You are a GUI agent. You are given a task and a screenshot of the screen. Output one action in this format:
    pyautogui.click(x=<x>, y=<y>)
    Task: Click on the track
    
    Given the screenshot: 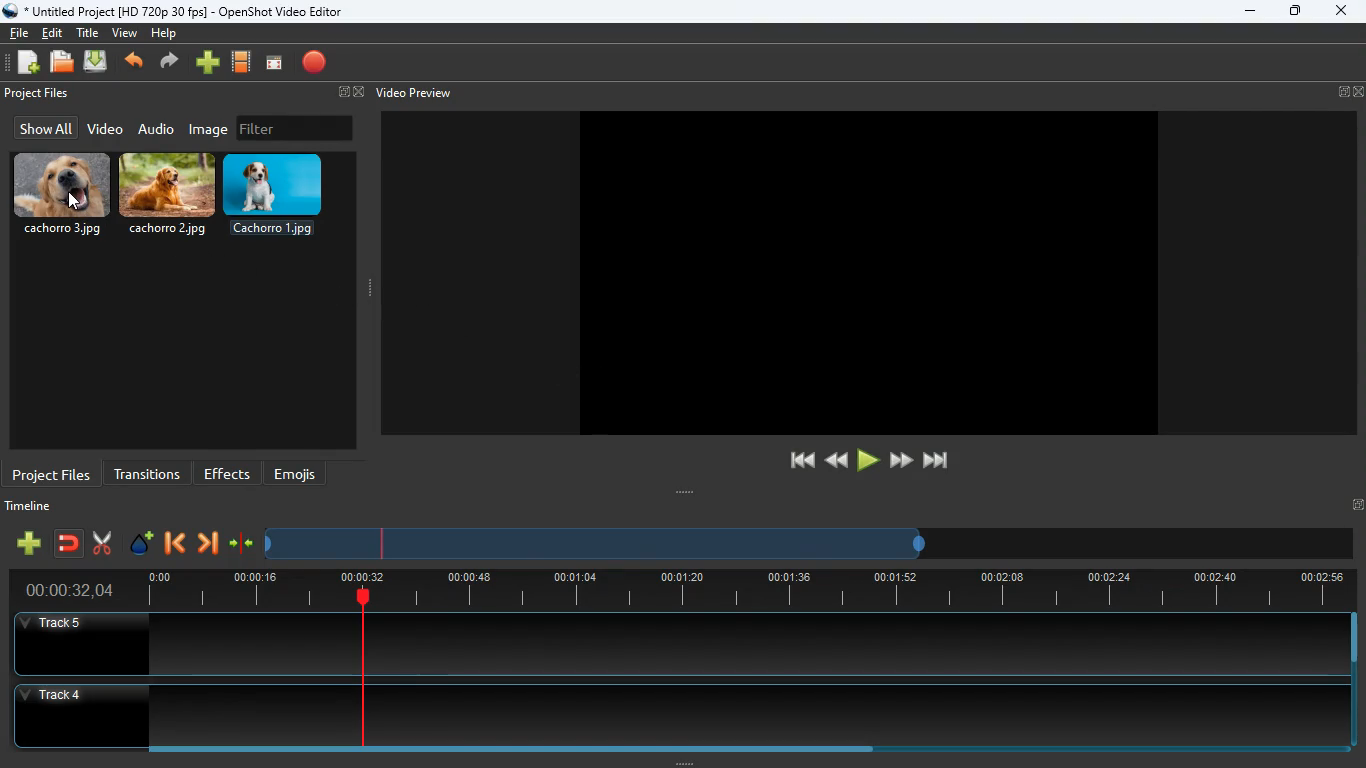 What is the action you would take?
    pyautogui.click(x=663, y=715)
    